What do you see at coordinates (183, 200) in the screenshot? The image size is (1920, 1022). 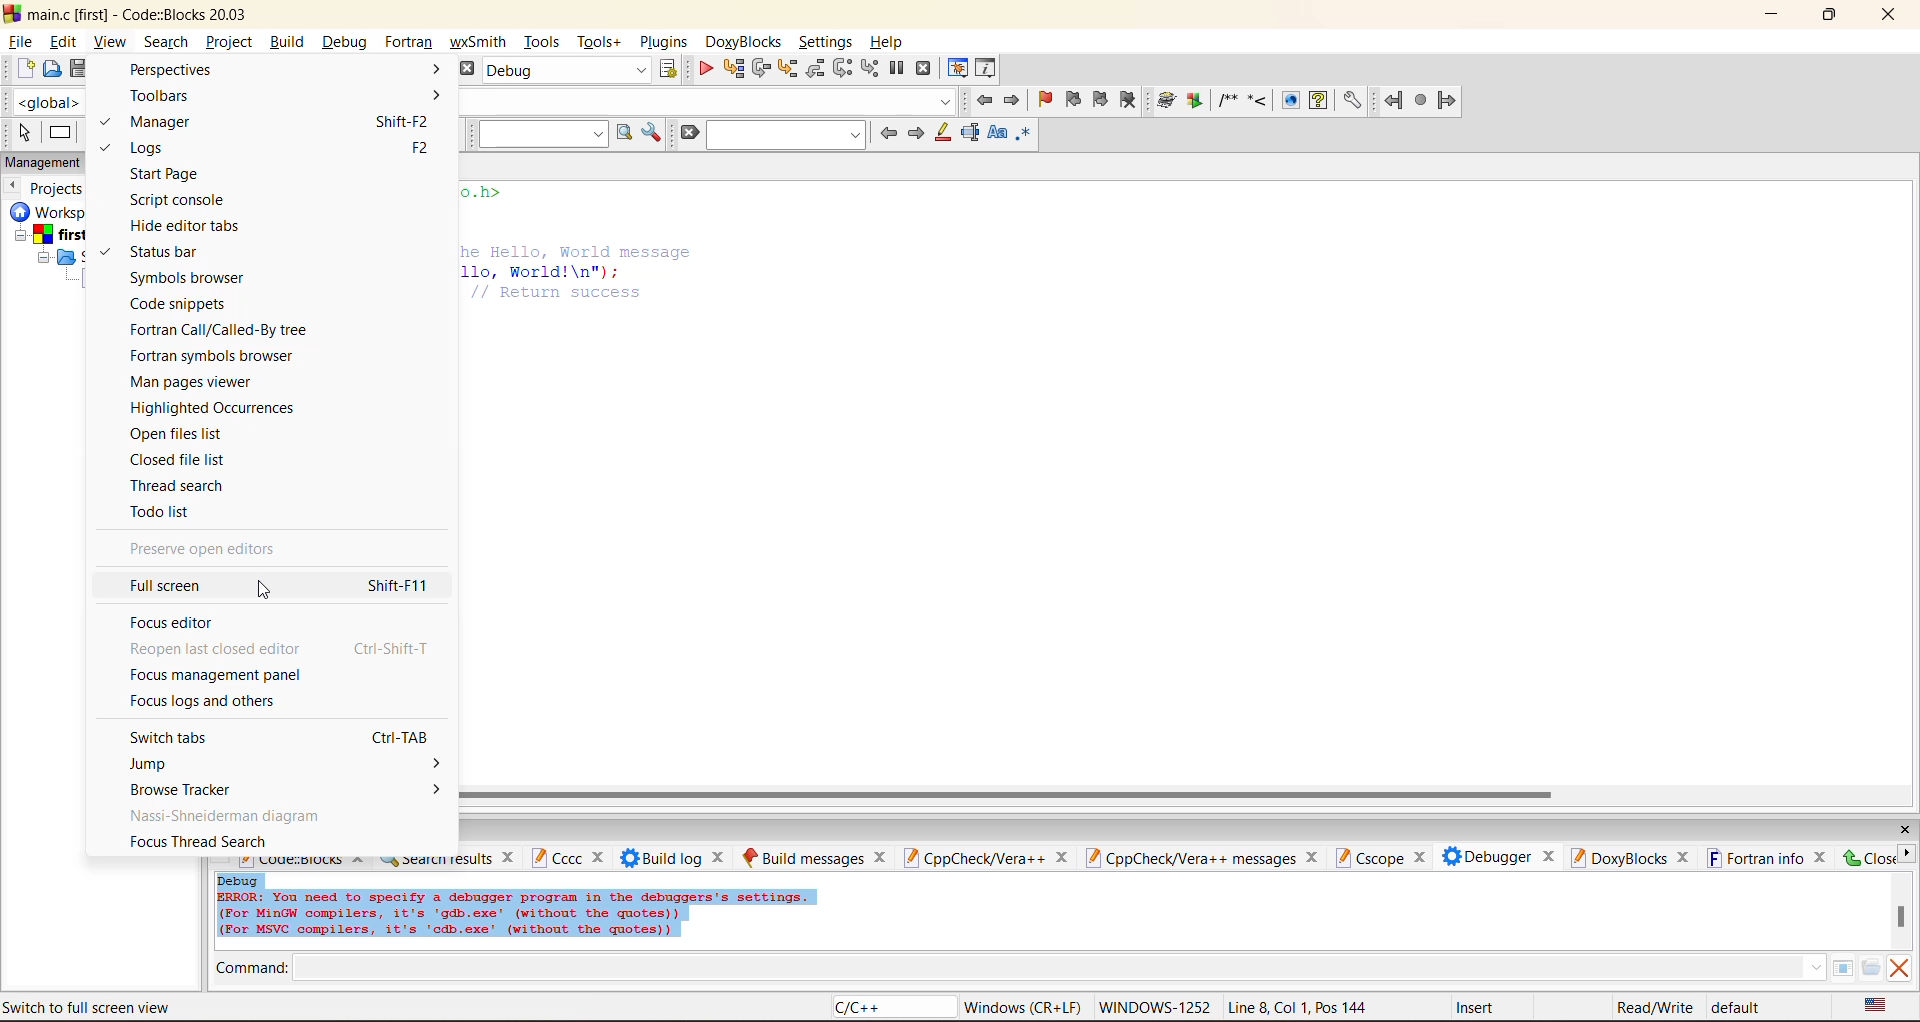 I see `script console` at bounding box center [183, 200].